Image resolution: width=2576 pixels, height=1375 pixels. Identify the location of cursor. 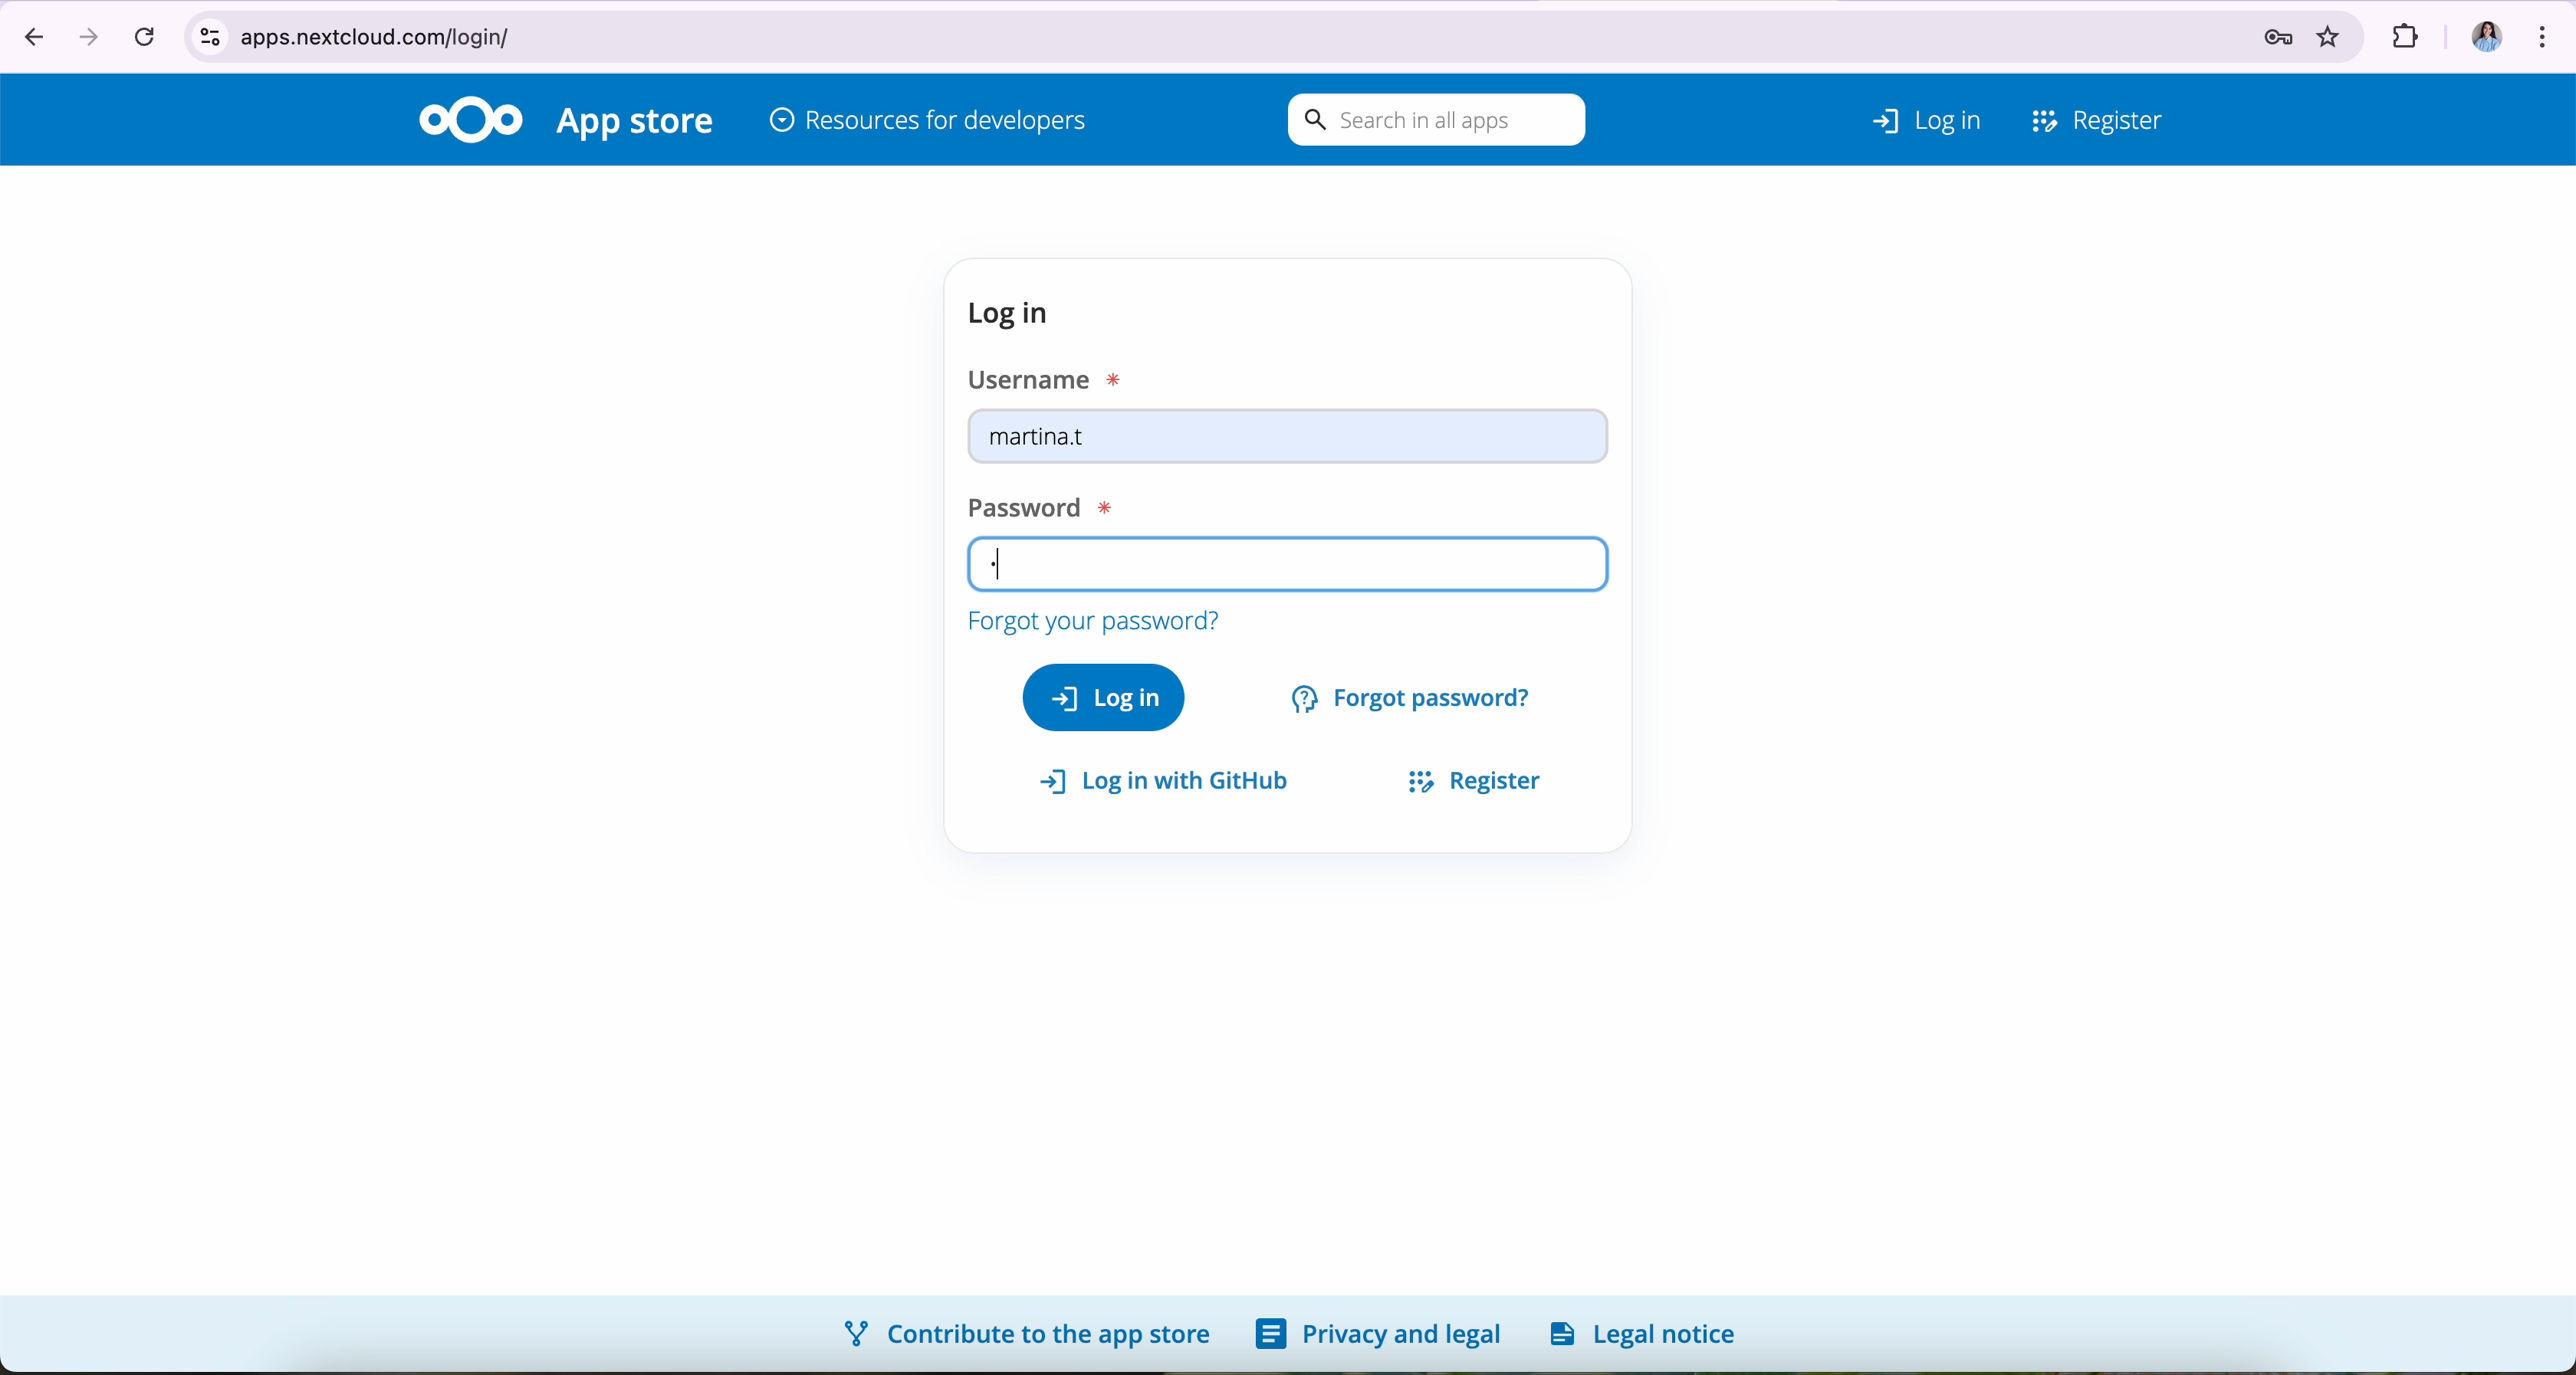
(1174, 568).